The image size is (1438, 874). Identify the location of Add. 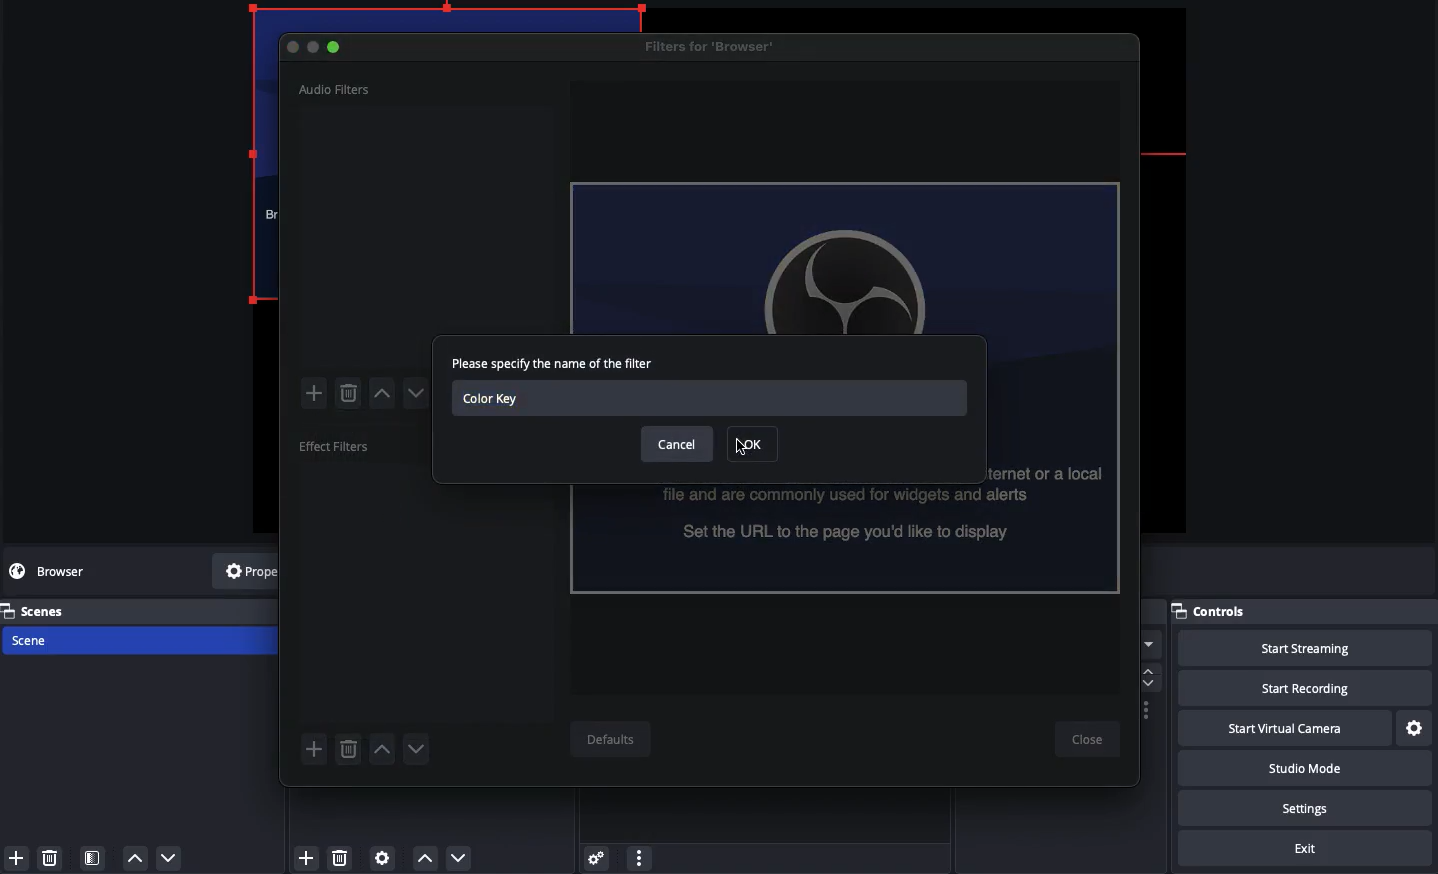
(317, 393).